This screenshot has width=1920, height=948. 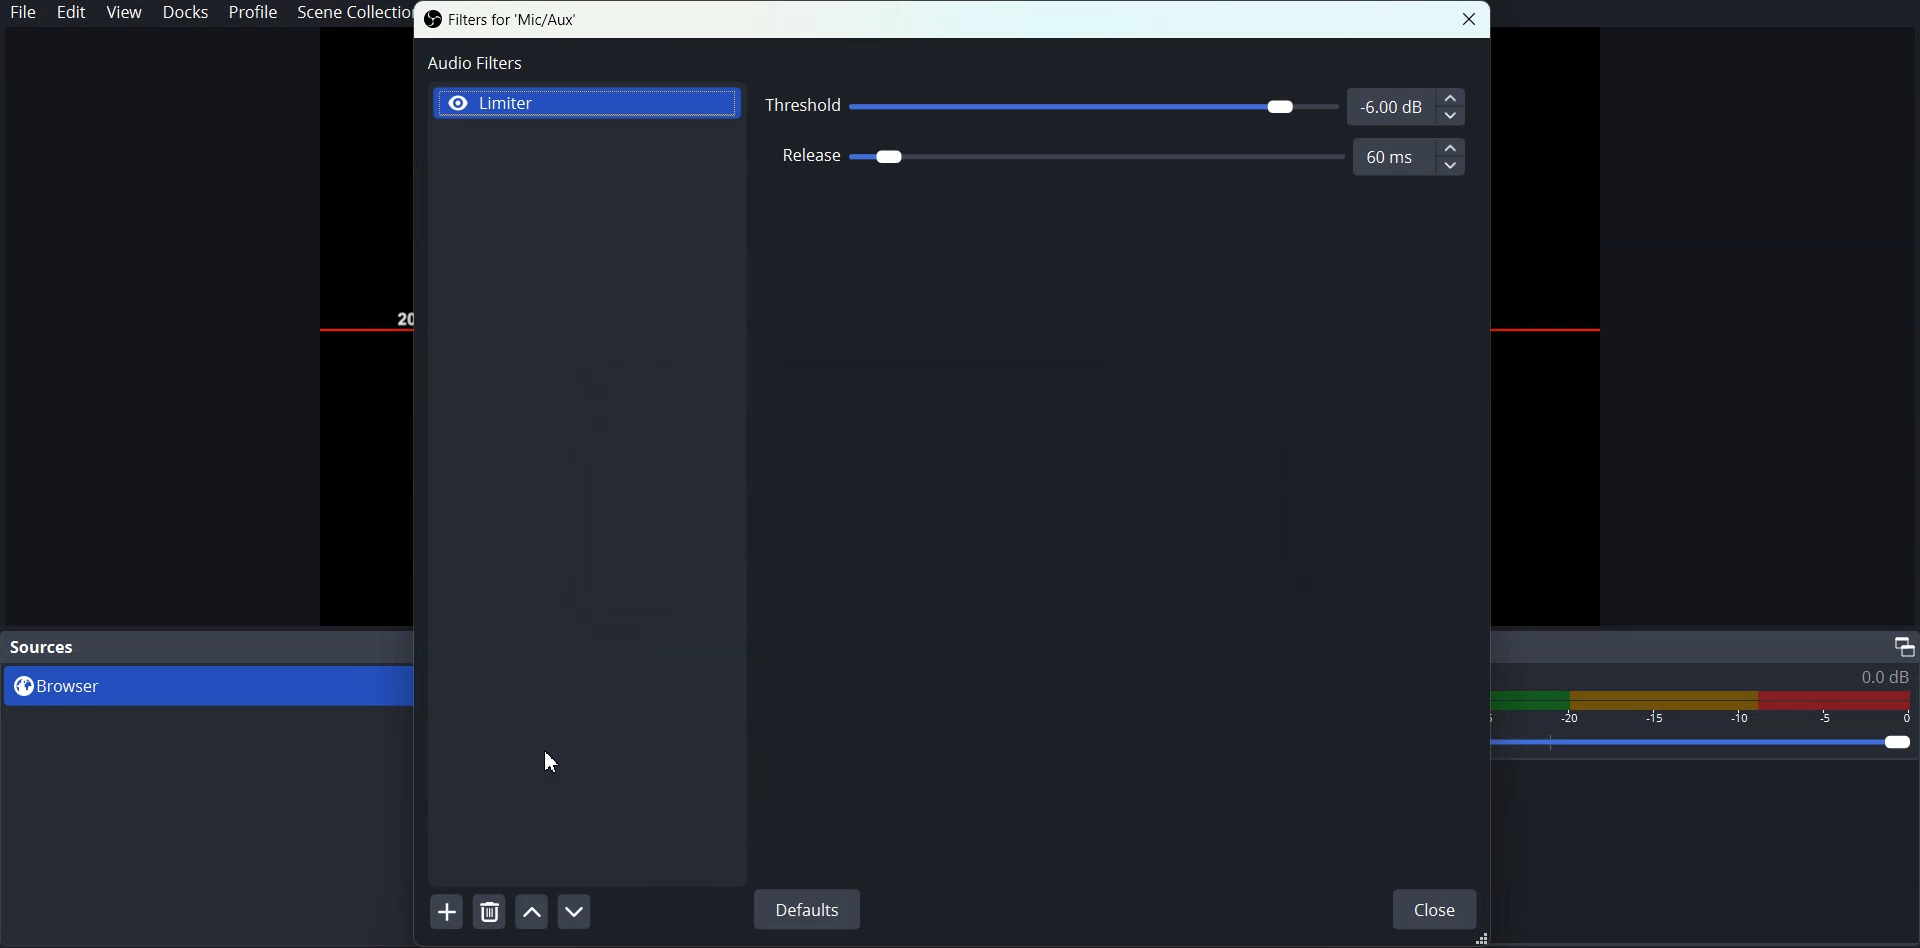 I want to click on Audio filter, so click(x=473, y=62).